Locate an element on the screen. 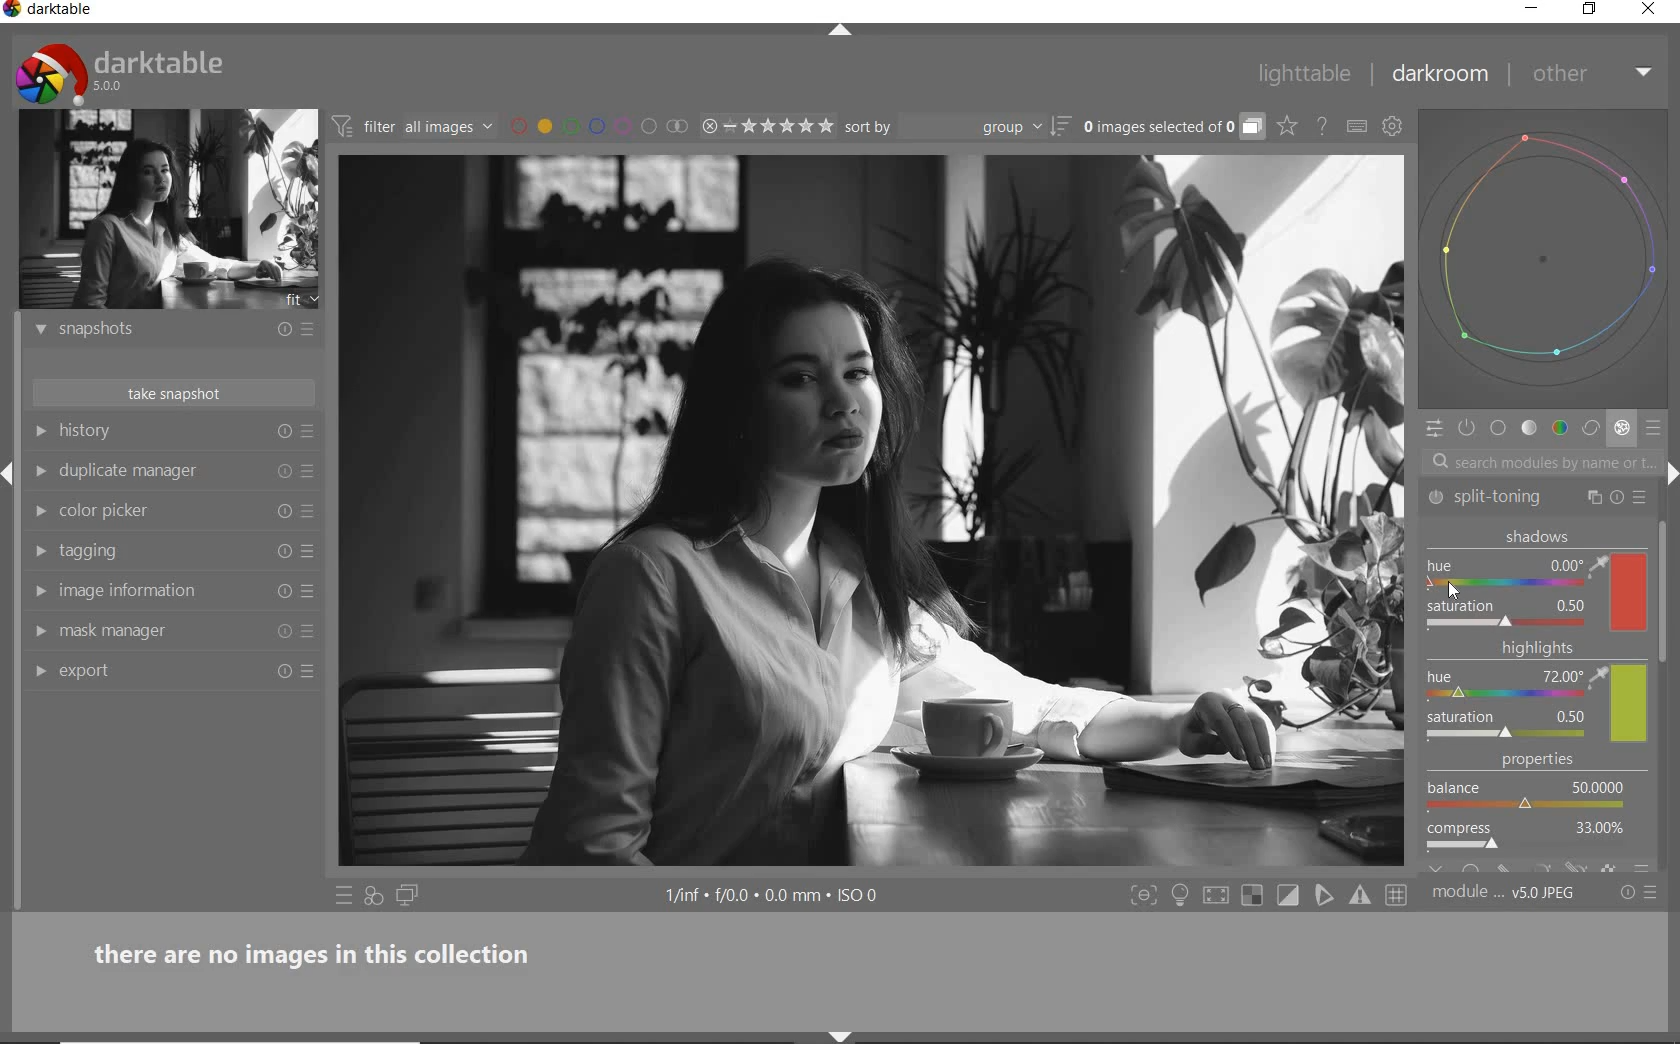 The width and height of the screenshot is (1680, 1044). shift+ctrl+f is located at coordinates (1144, 896).